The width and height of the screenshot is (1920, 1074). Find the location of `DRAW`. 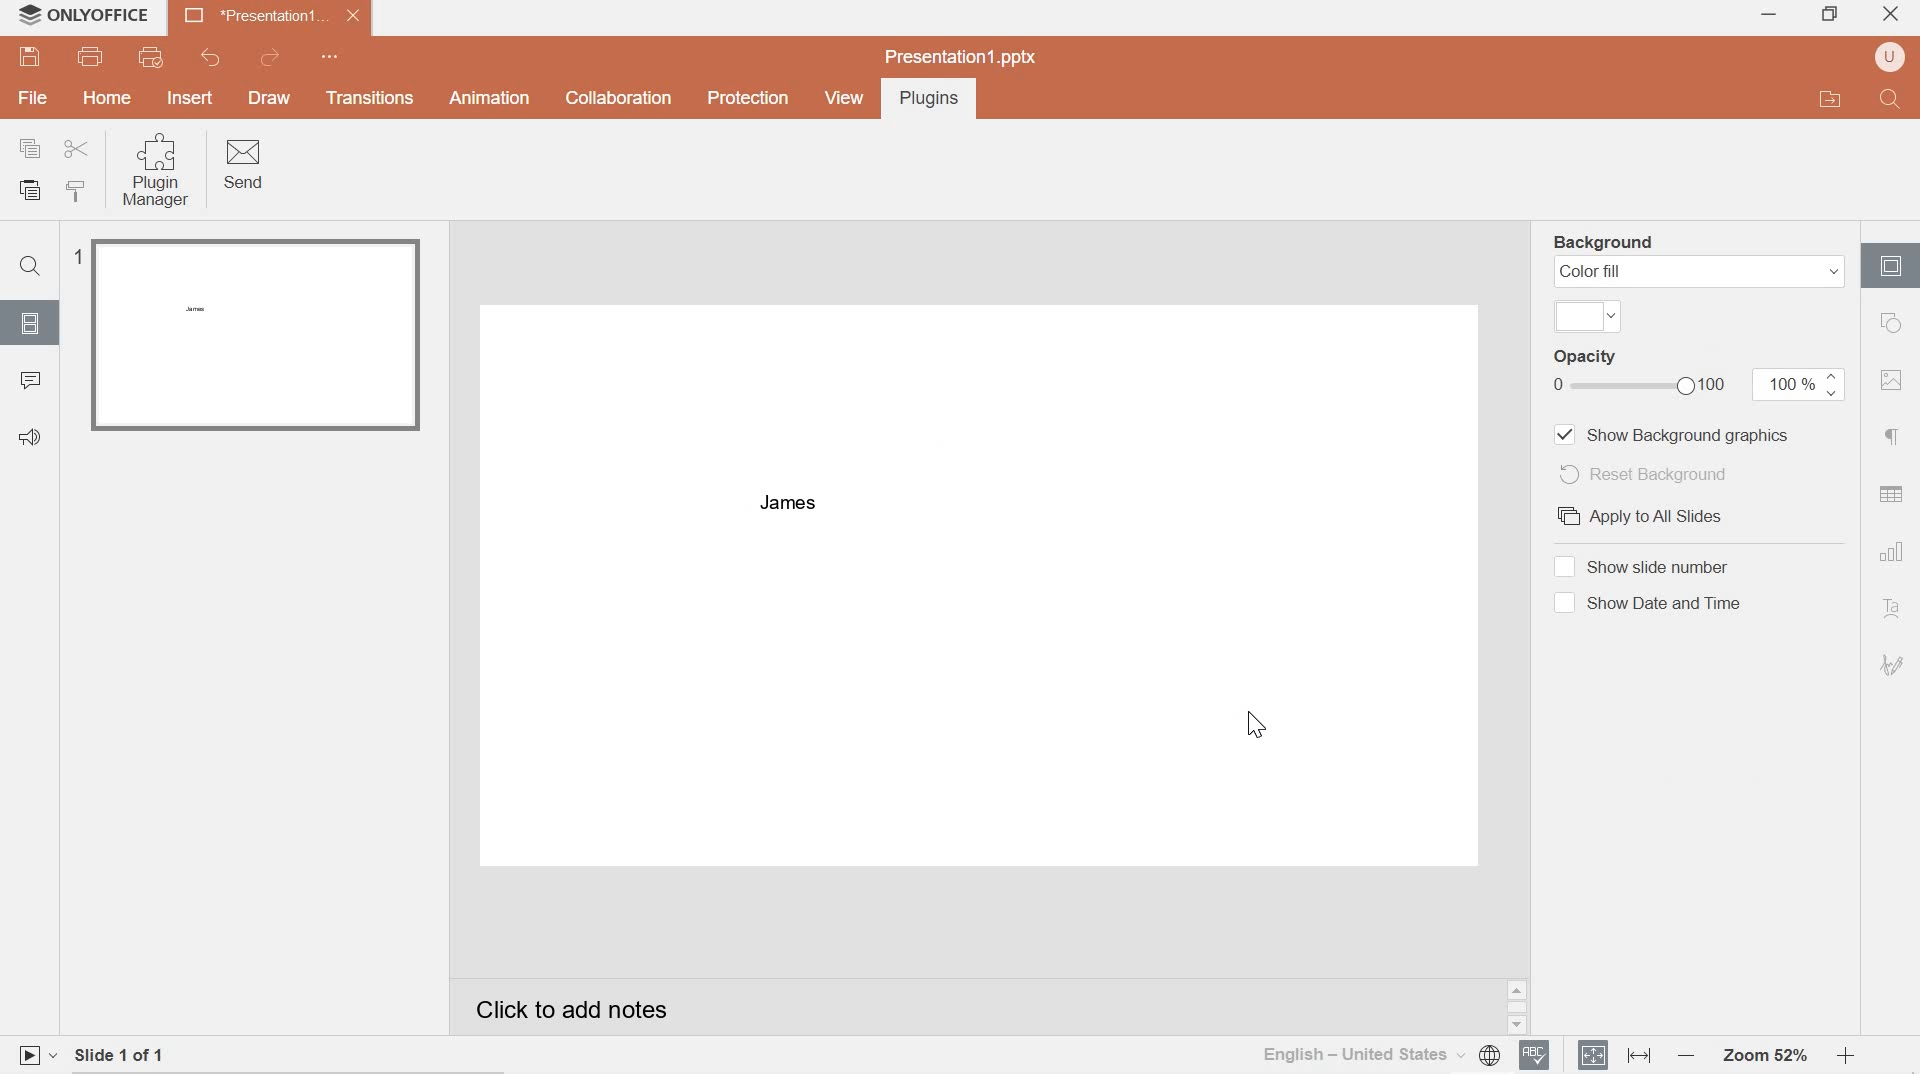

DRAW is located at coordinates (273, 100).